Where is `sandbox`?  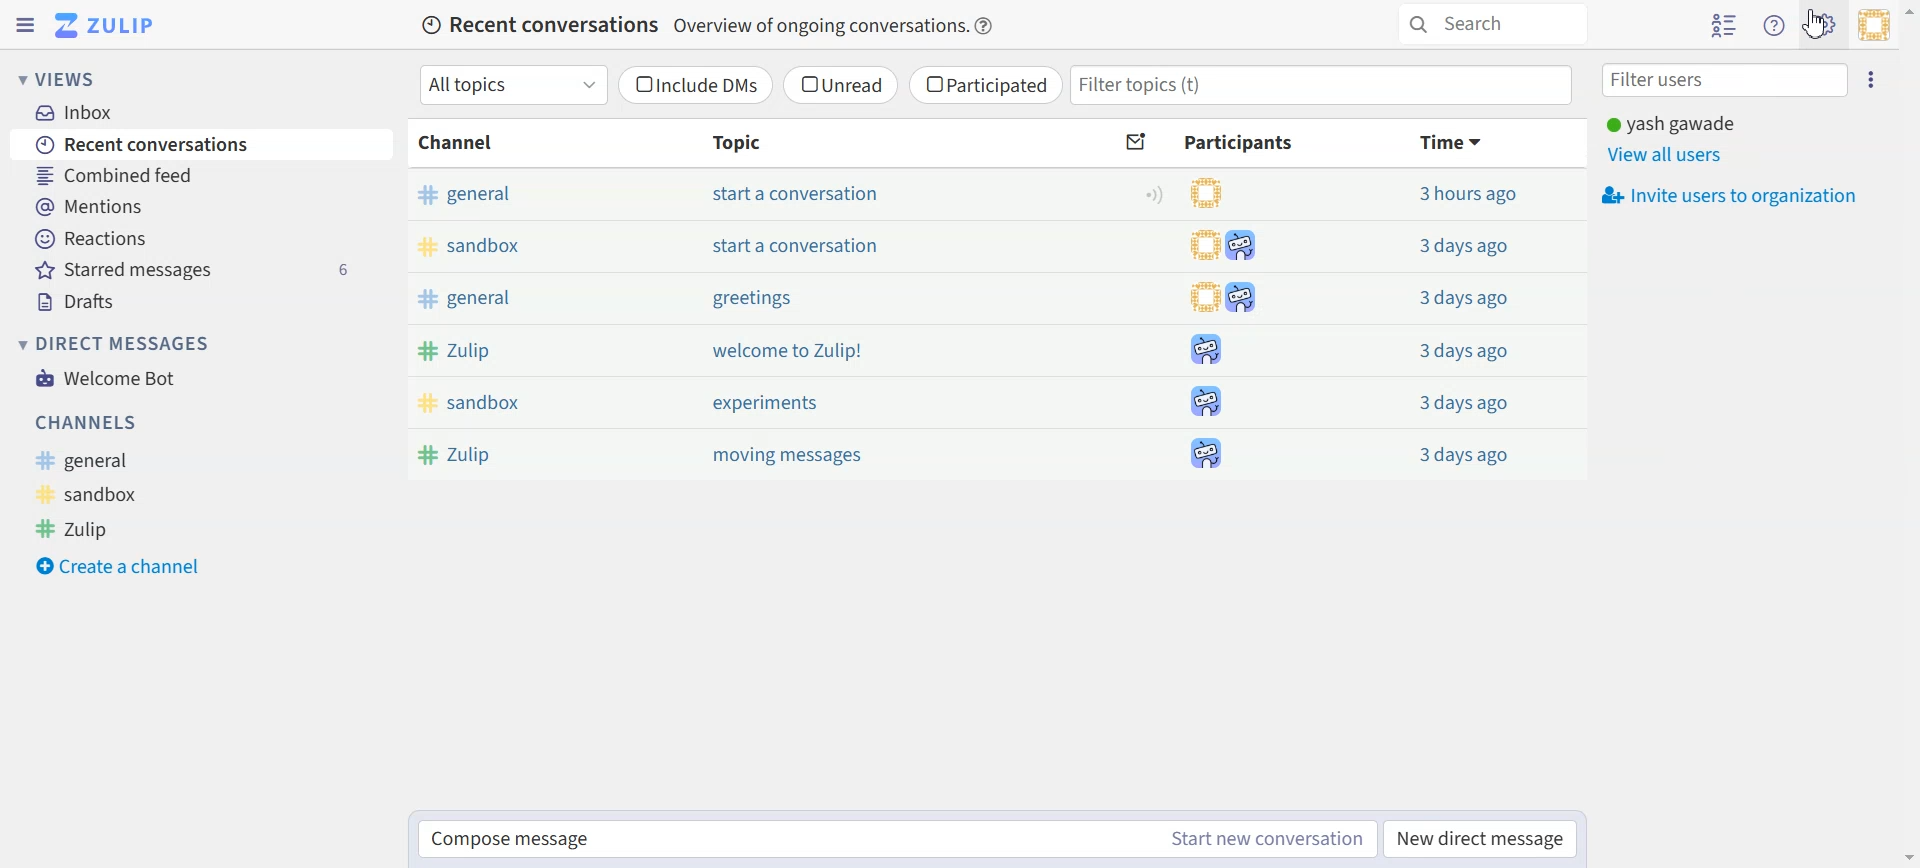 sandbox is located at coordinates (475, 405).